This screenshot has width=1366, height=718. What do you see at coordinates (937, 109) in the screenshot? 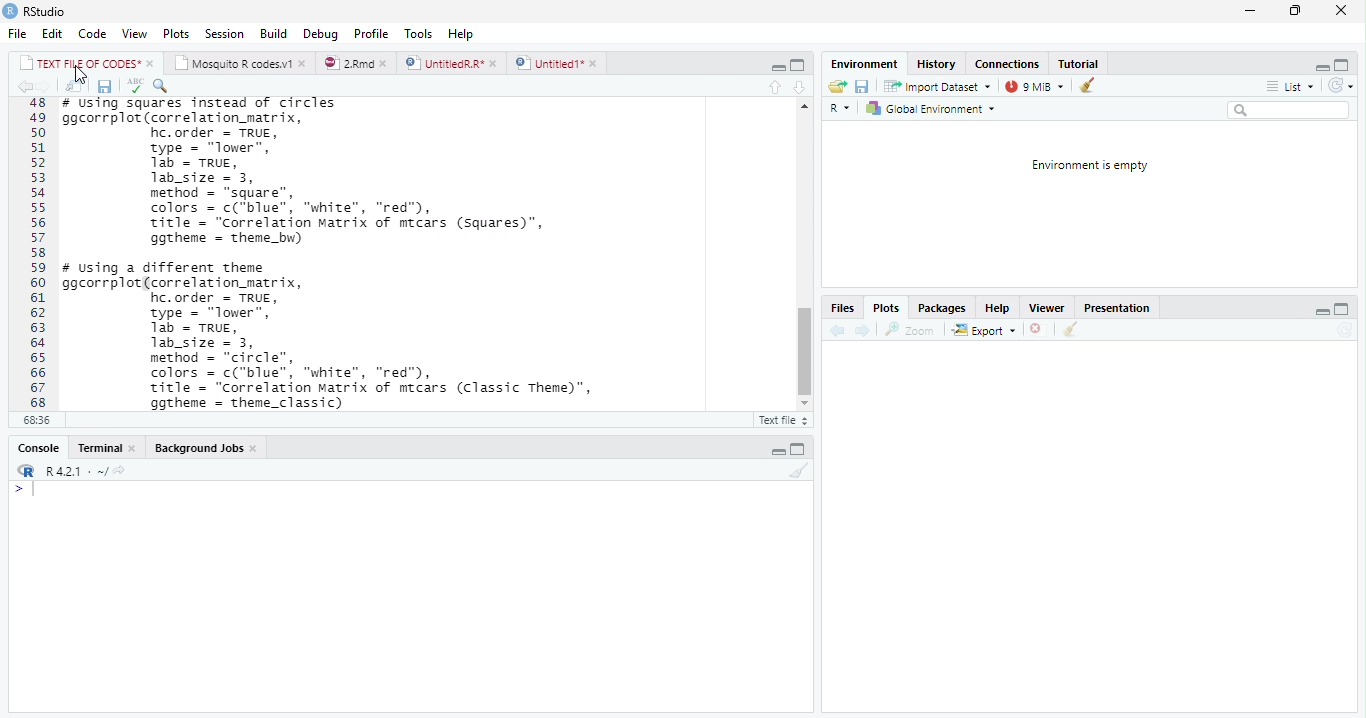
I see ` Global Environment +` at bounding box center [937, 109].